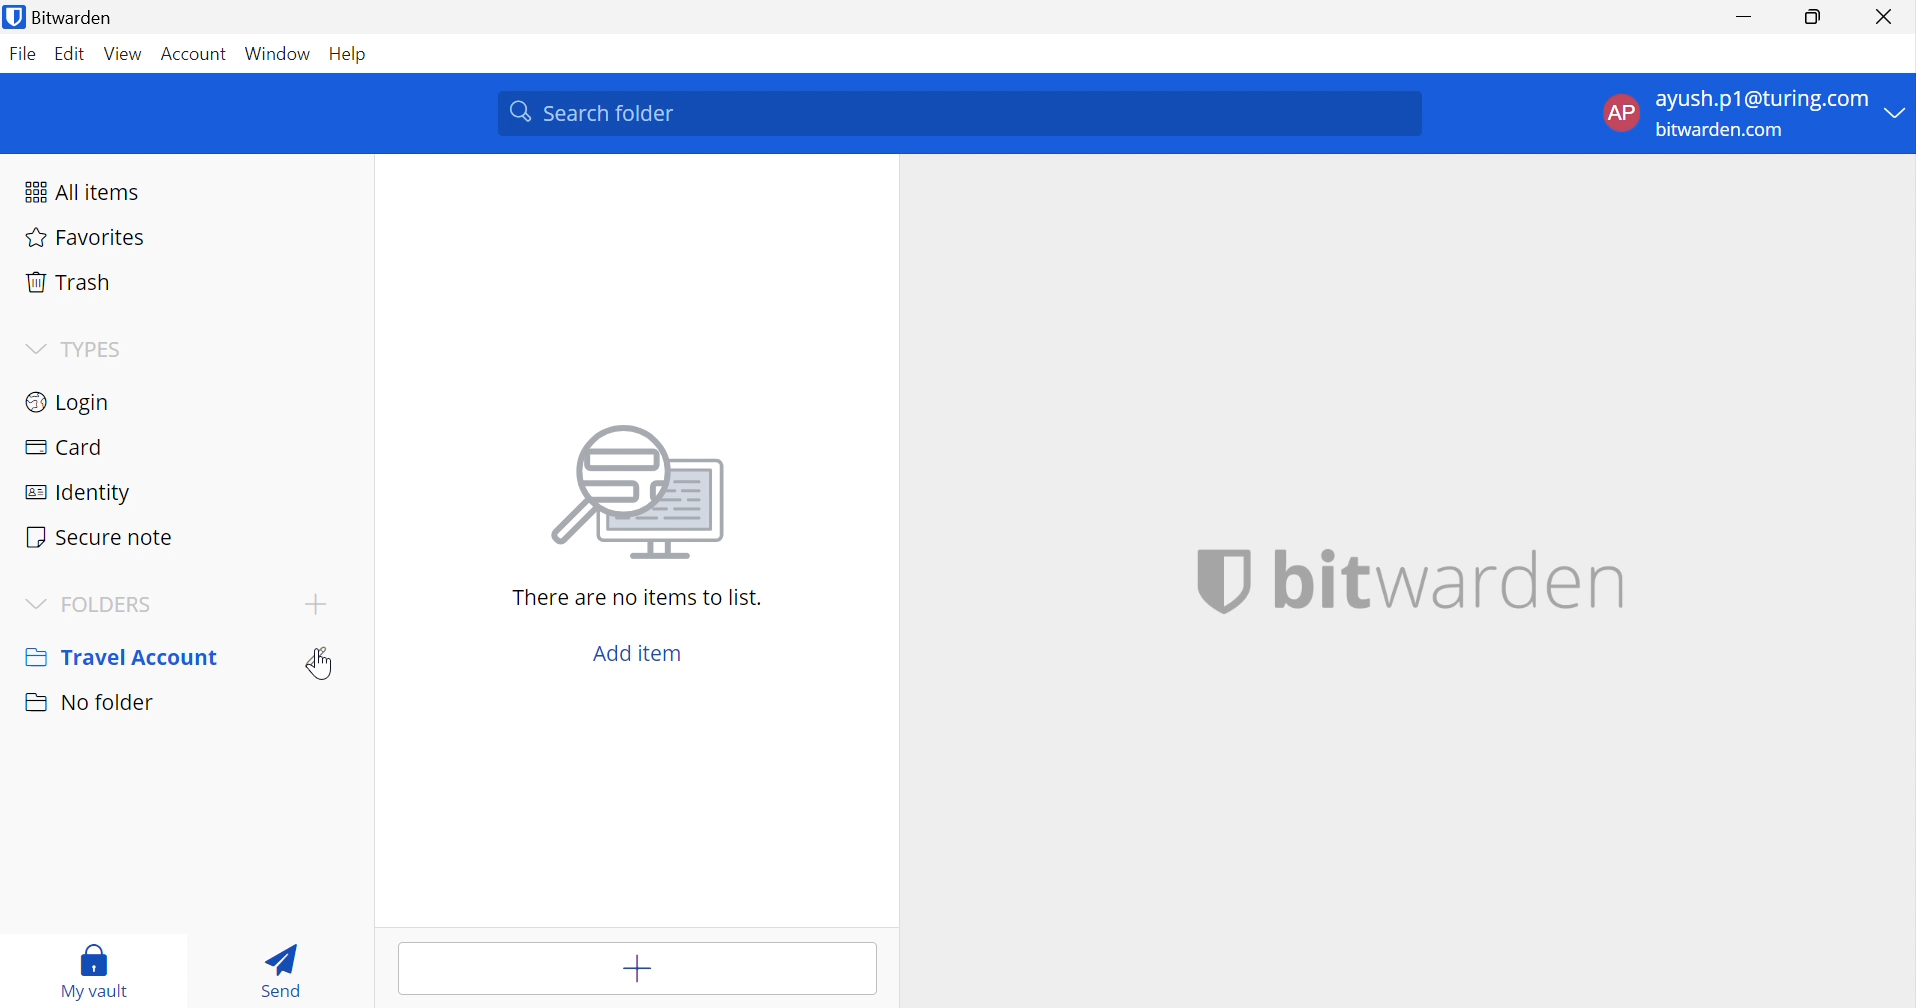 The width and height of the screenshot is (1916, 1008). I want to click on TYPES, so click(94, 347).